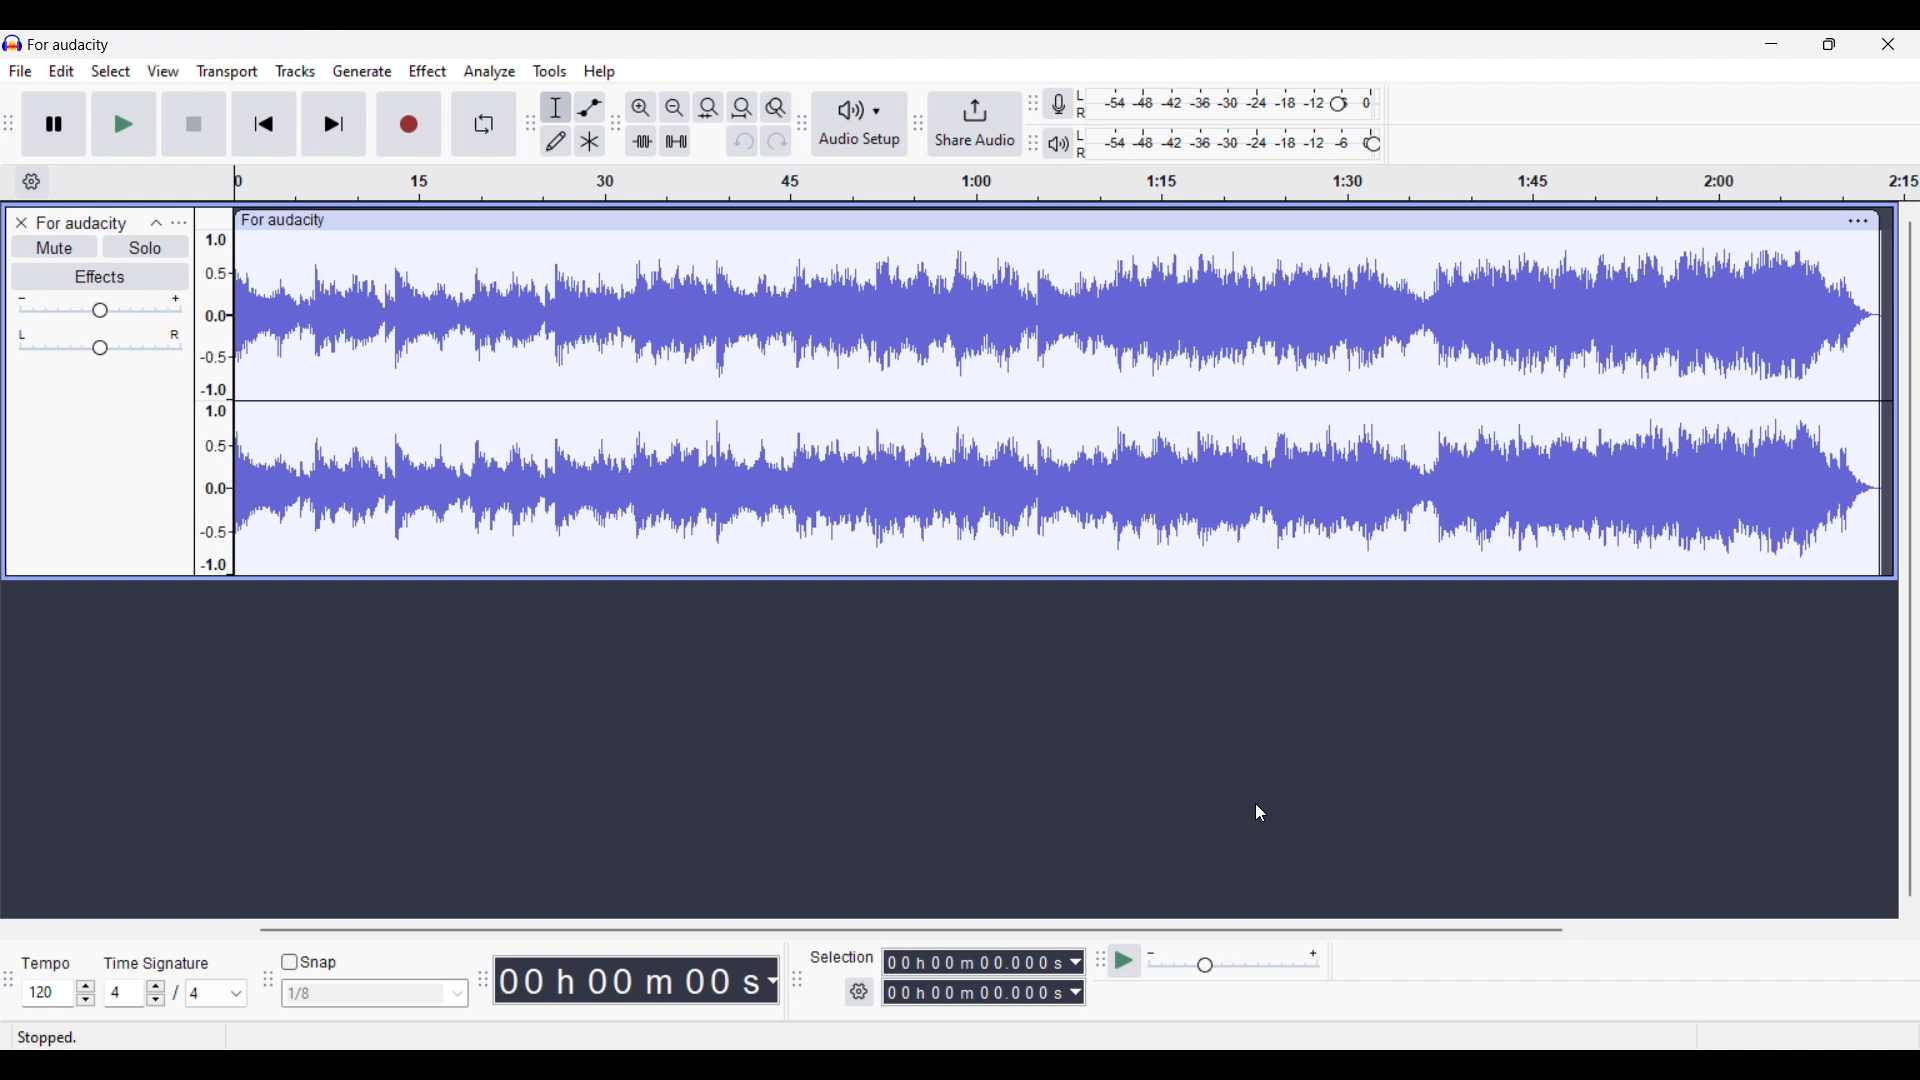 The image size is (1920, 1080). What do you see at coordinates (591, 107) in the screenshot?
I see `Envelop tool` at bounding box center [591, 107].